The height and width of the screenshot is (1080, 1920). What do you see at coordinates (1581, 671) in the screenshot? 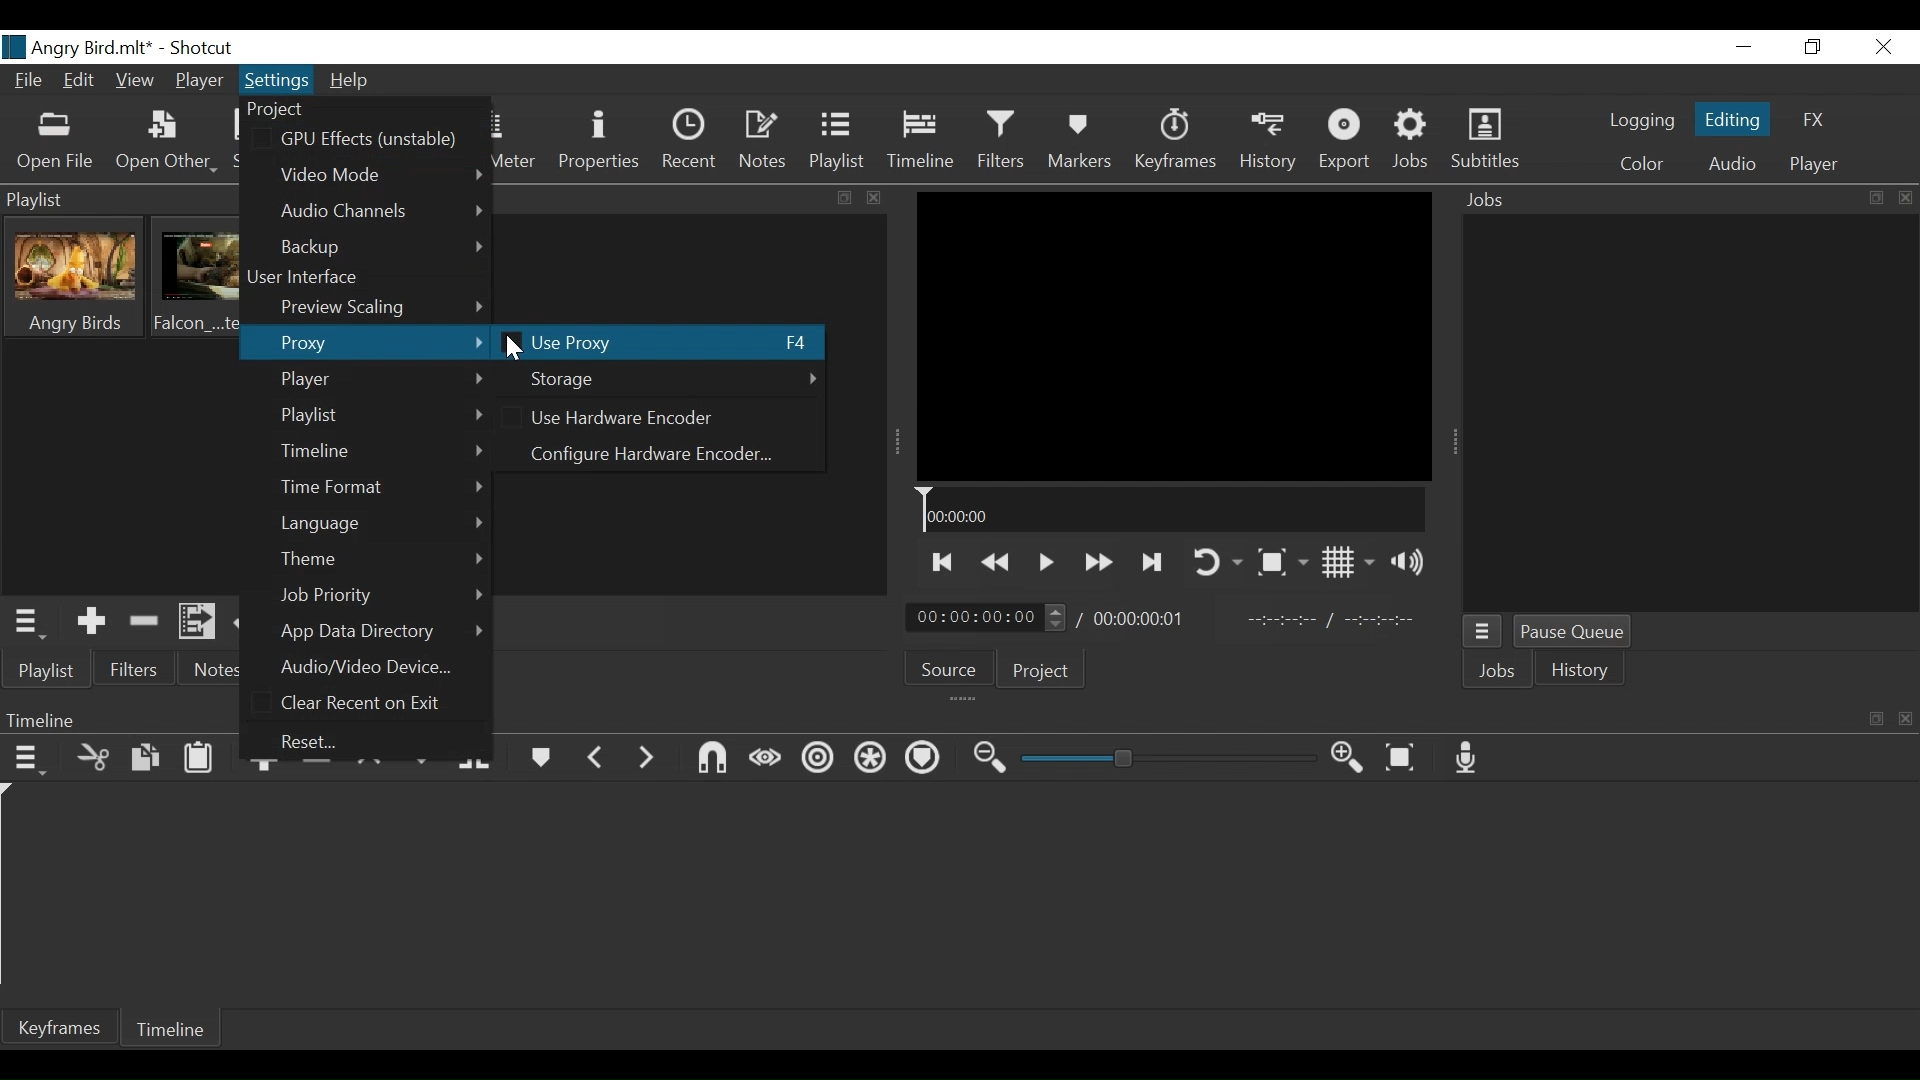
I see `History` at bounding box center [1581, 671].